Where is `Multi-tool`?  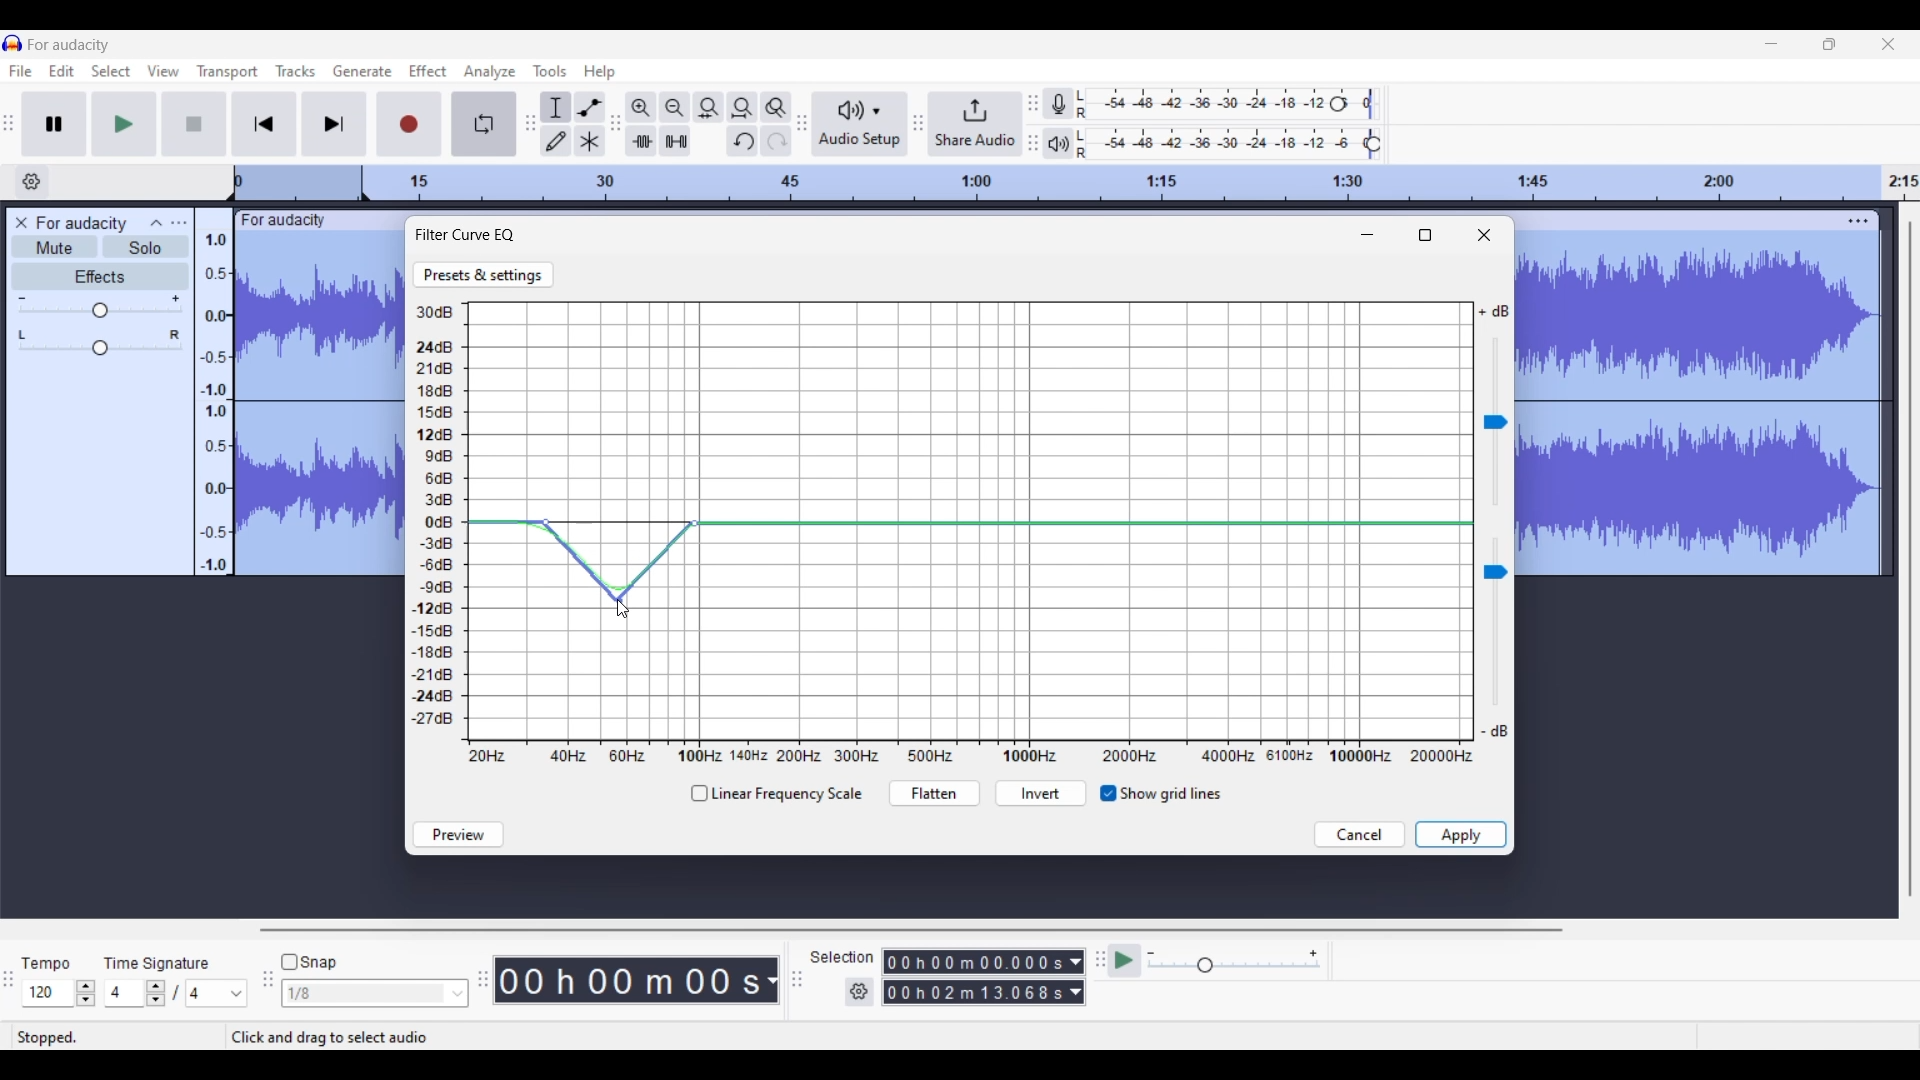 Multi-tool is located at coordinates (589, 140).